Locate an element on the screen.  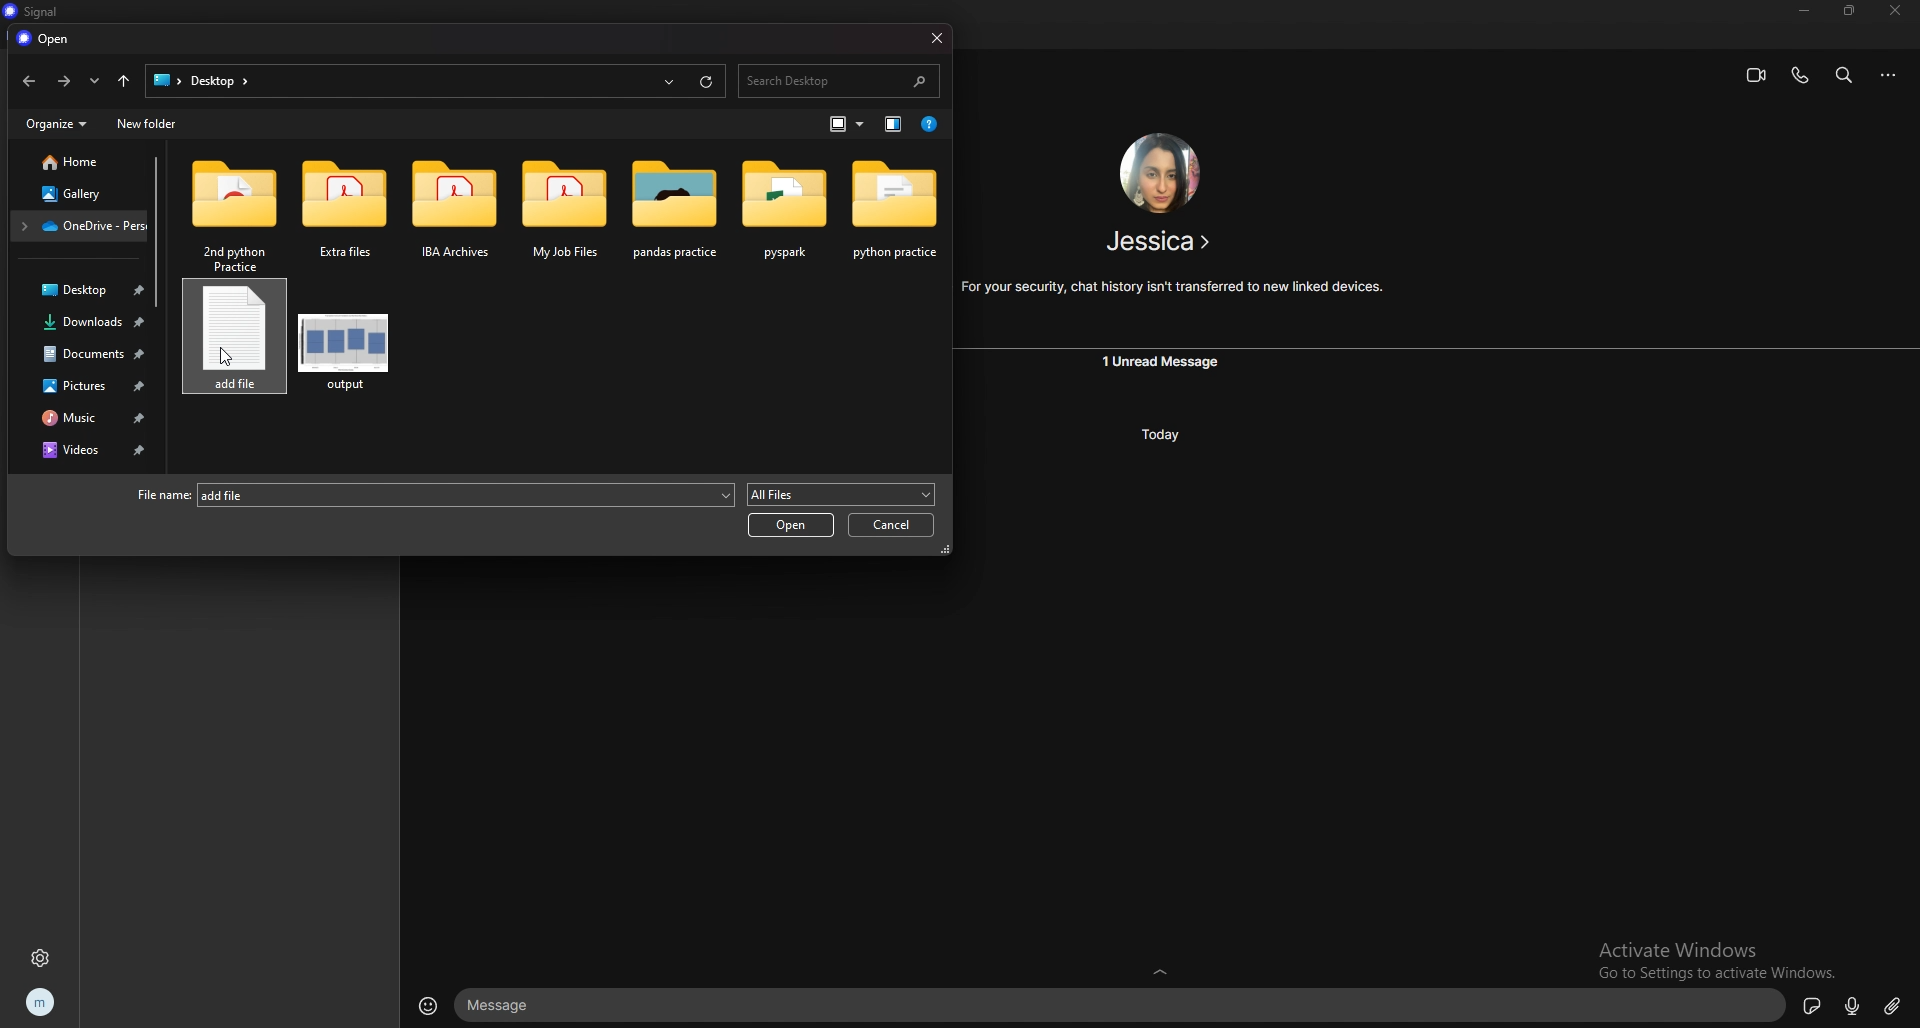
file name is located at coordinates (430, 495).